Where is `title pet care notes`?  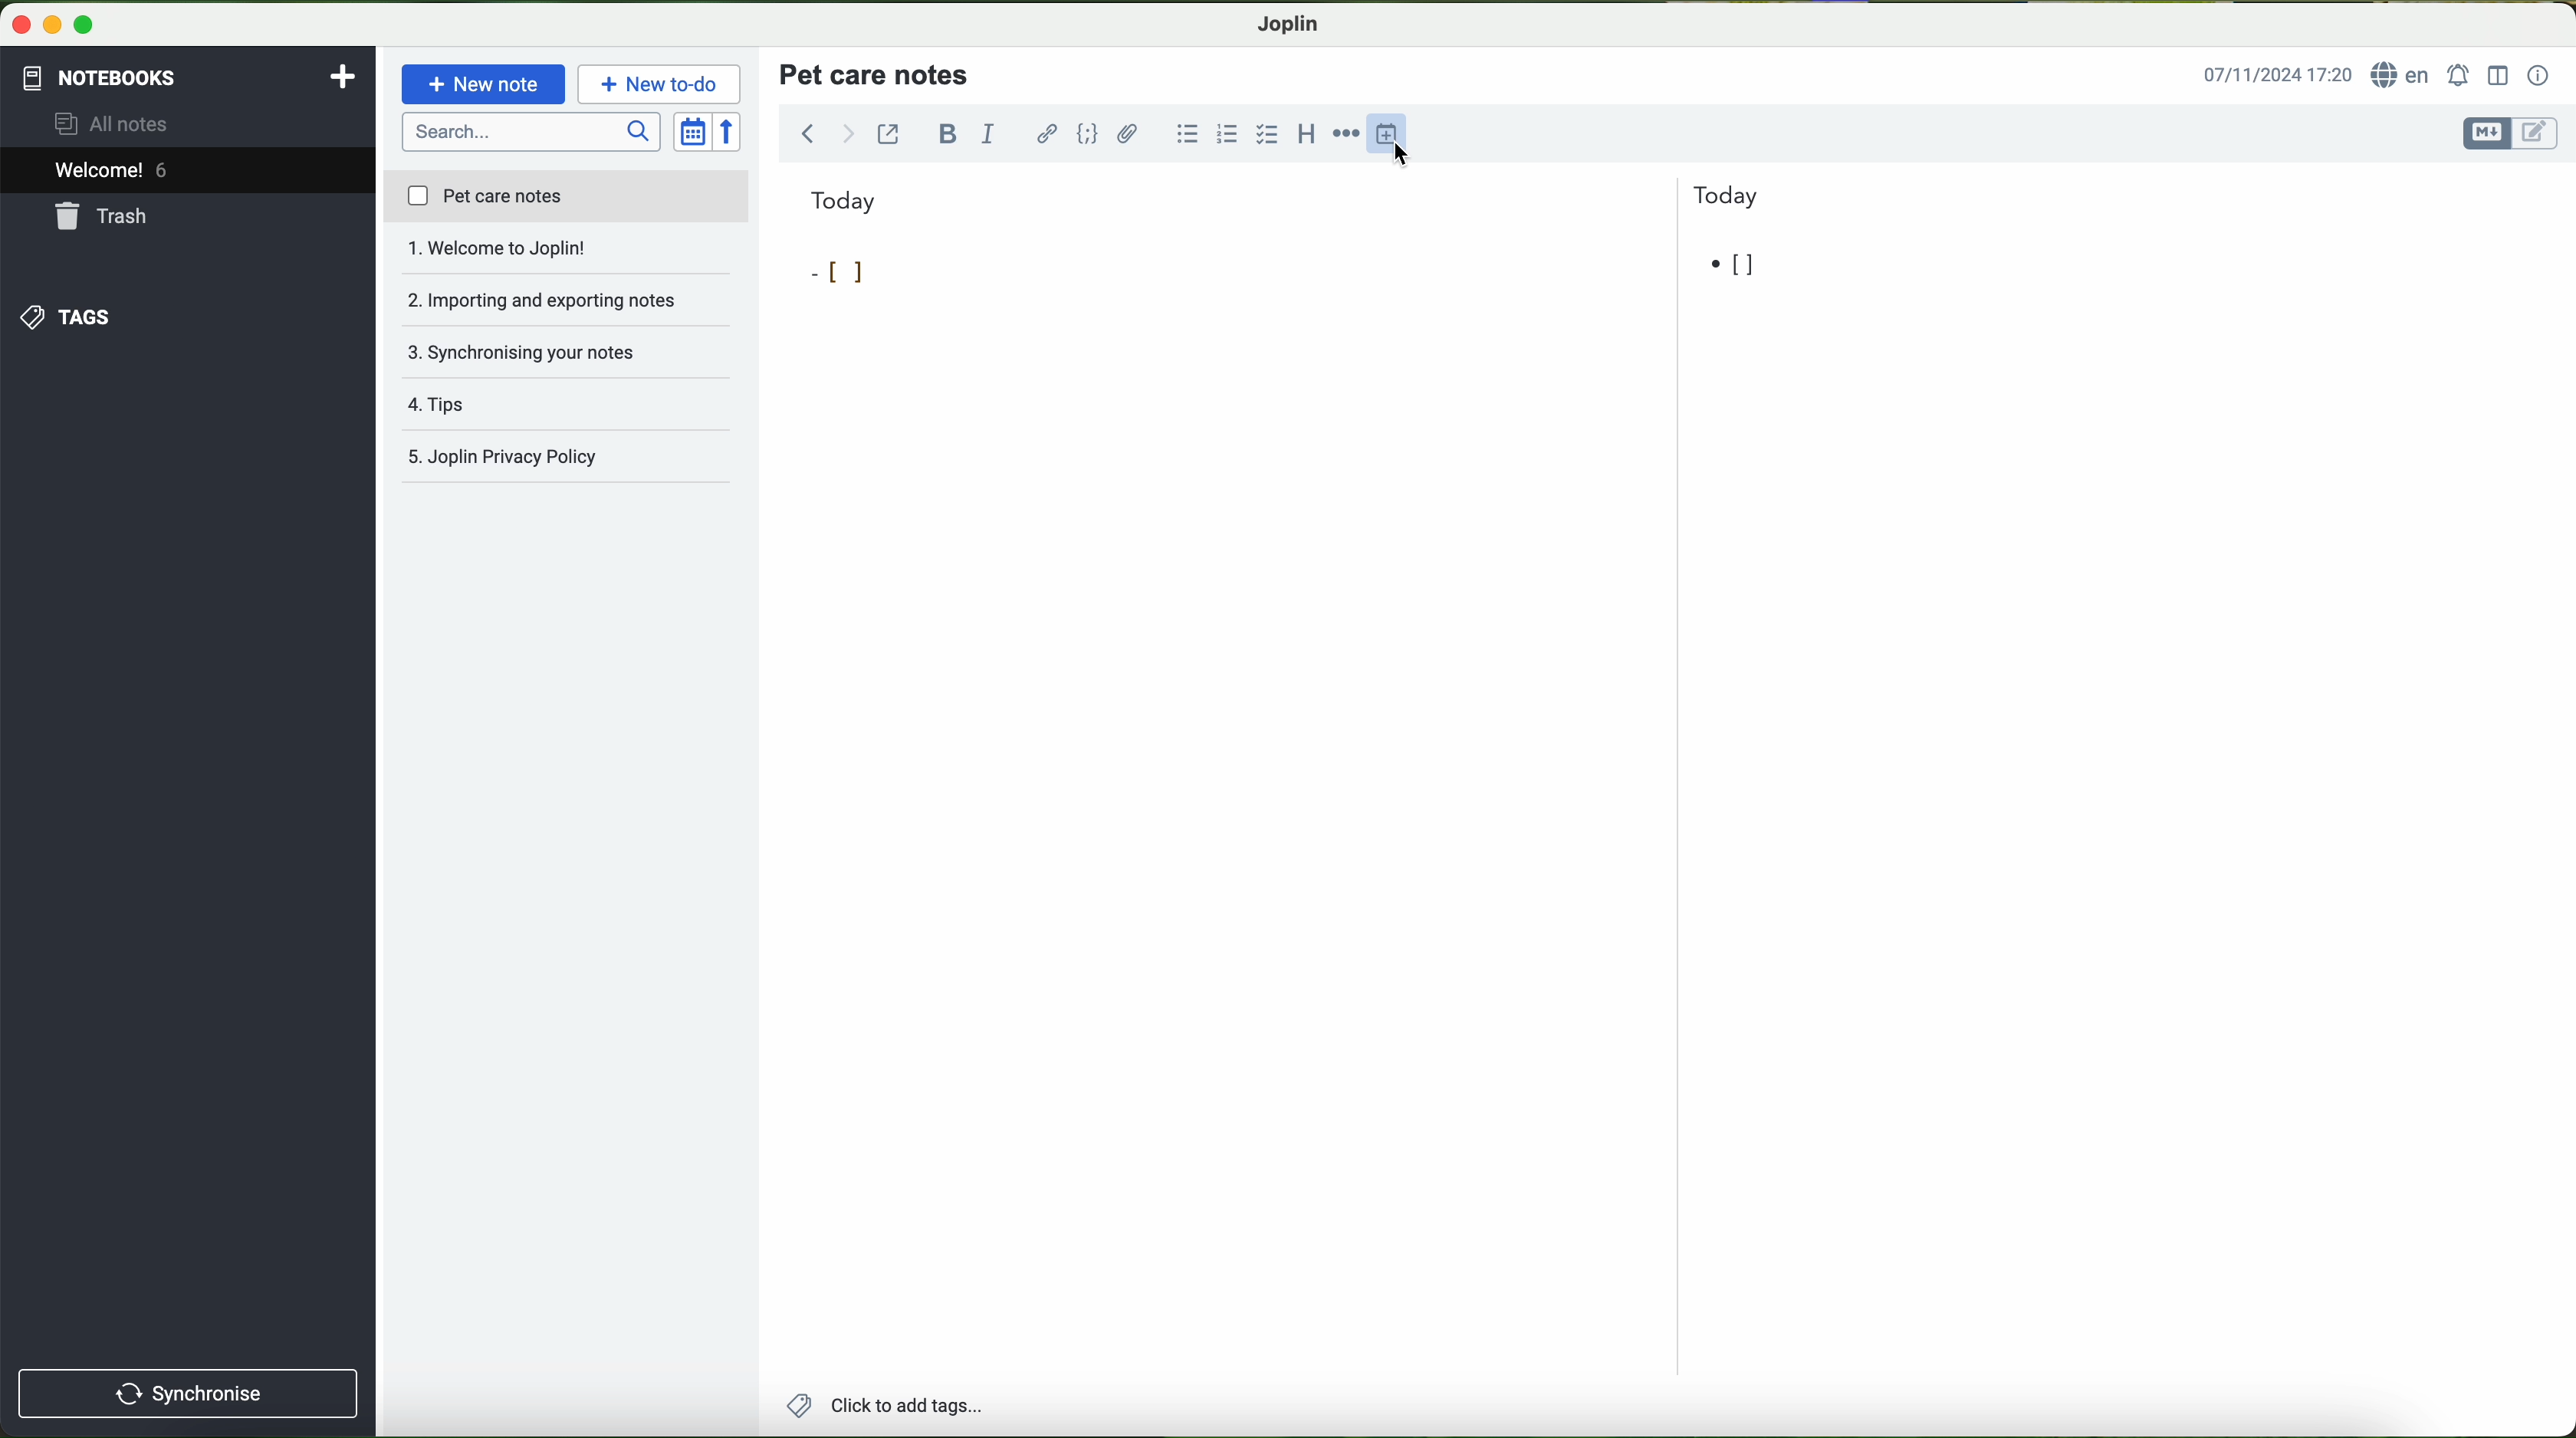
title pet care notes is located at coordinates (877, 73).